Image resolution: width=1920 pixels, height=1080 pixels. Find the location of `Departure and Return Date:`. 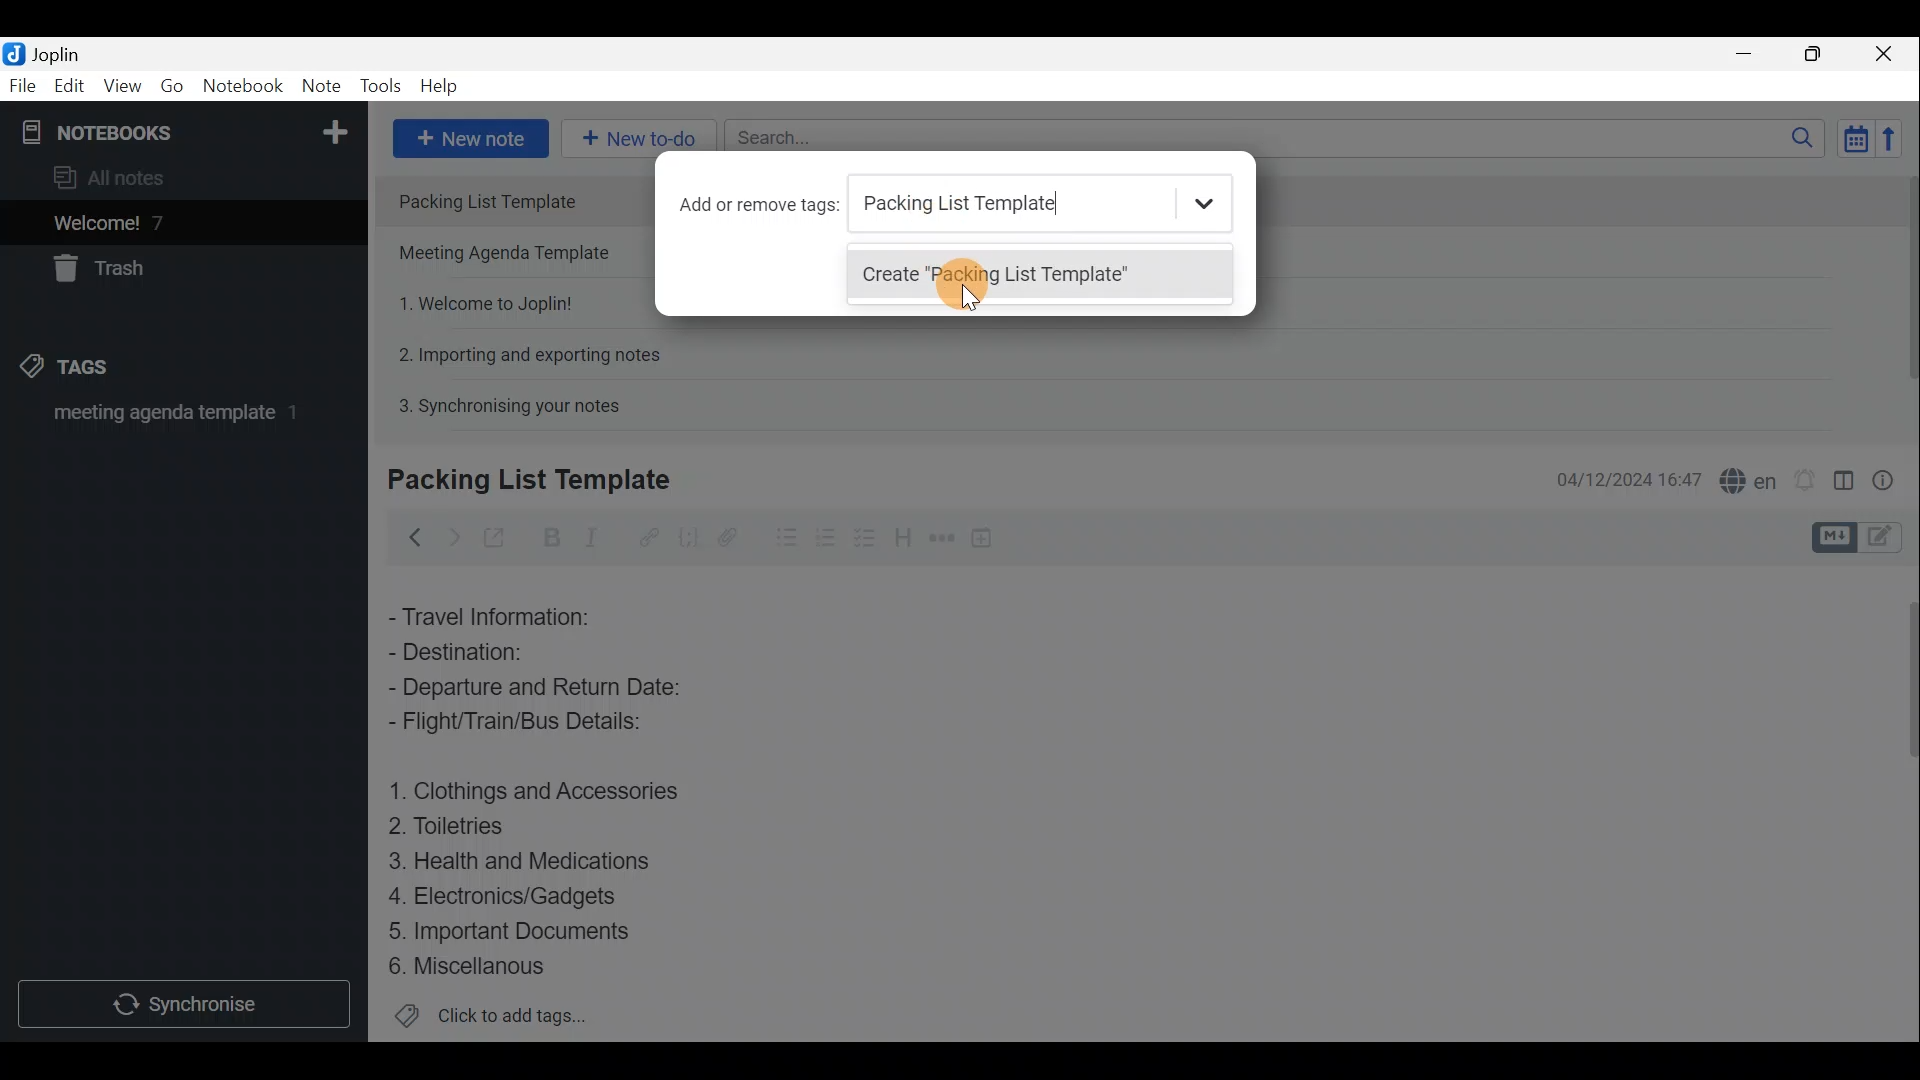

Departure and Return Date: is located at coordinates (537, 690).